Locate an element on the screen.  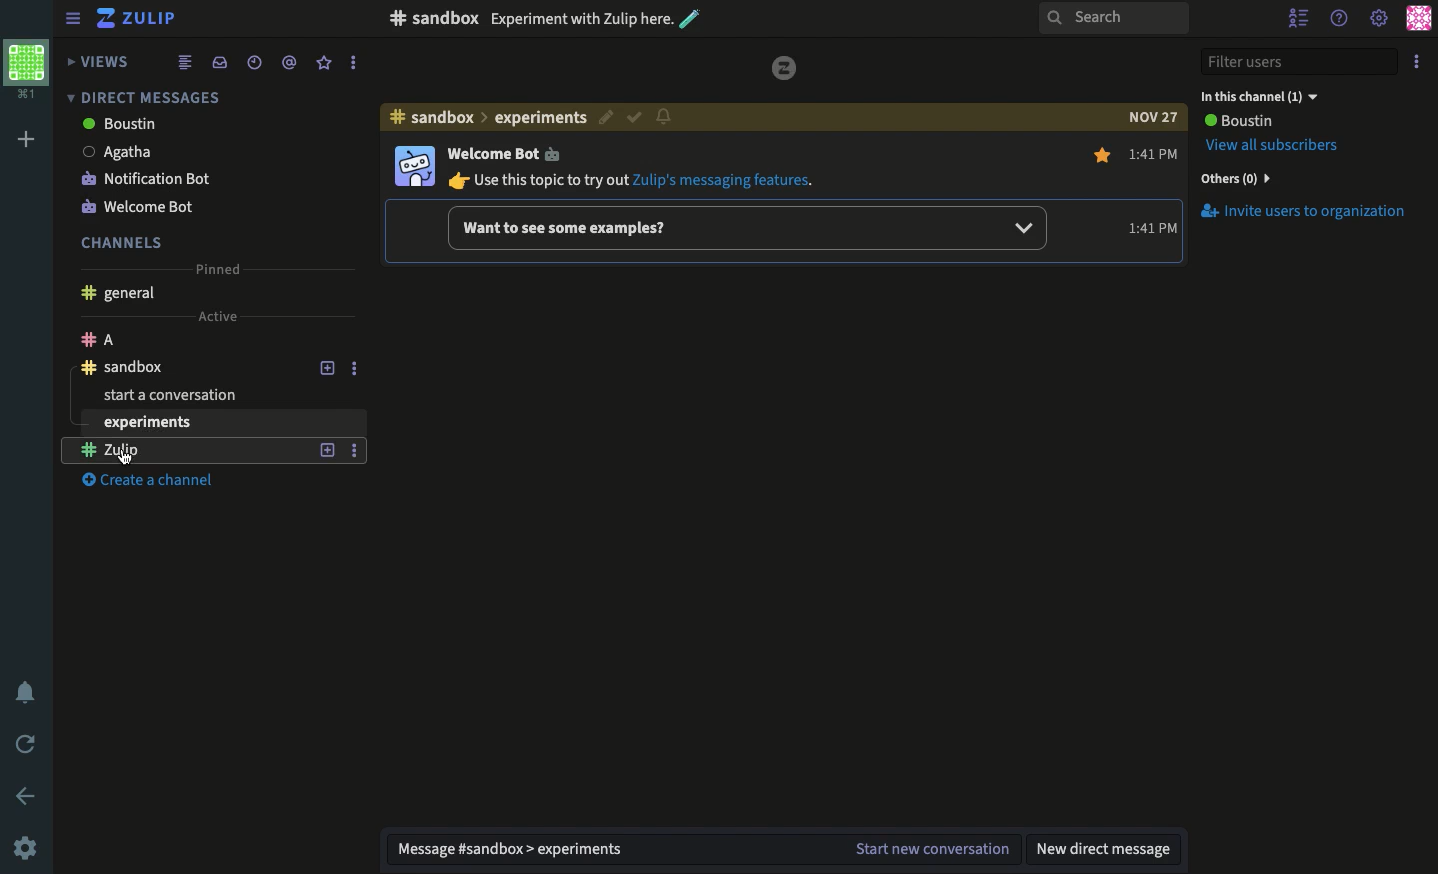
General is located at coordinates (117, 295).